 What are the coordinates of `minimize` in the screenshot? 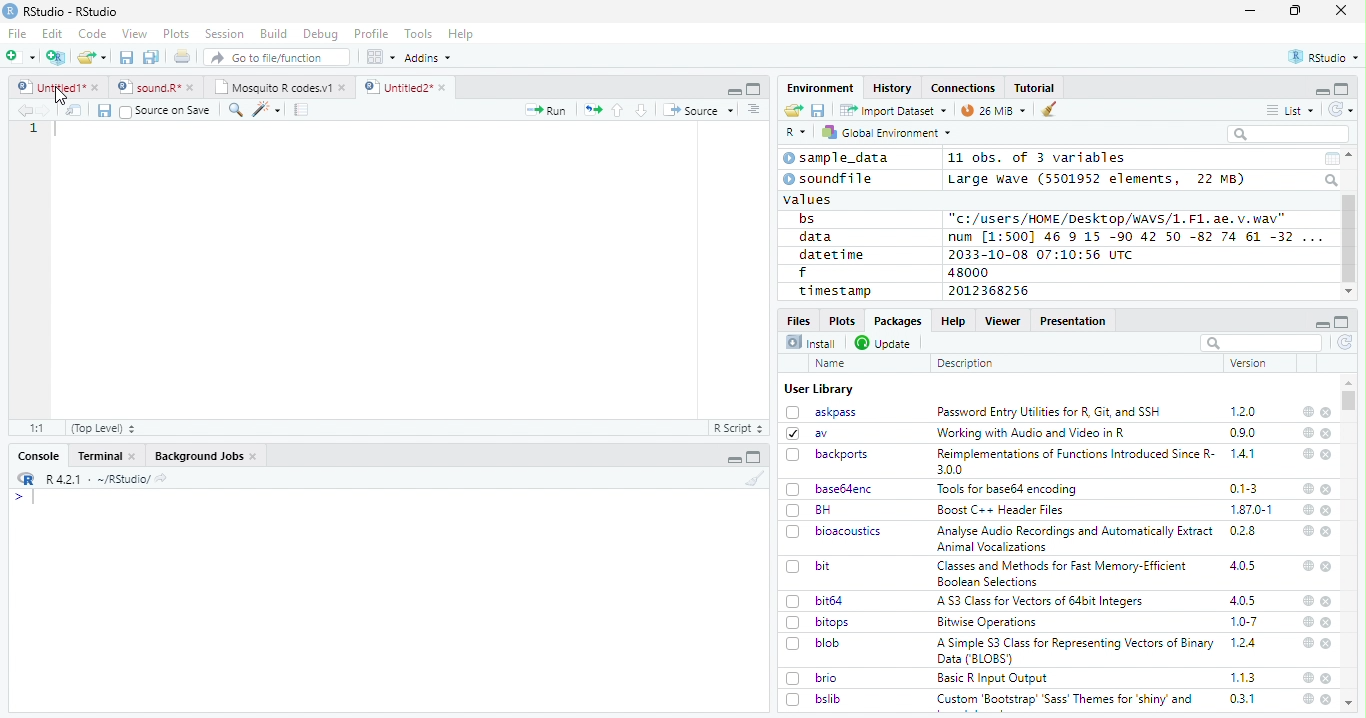 It's located at (1321, 322).